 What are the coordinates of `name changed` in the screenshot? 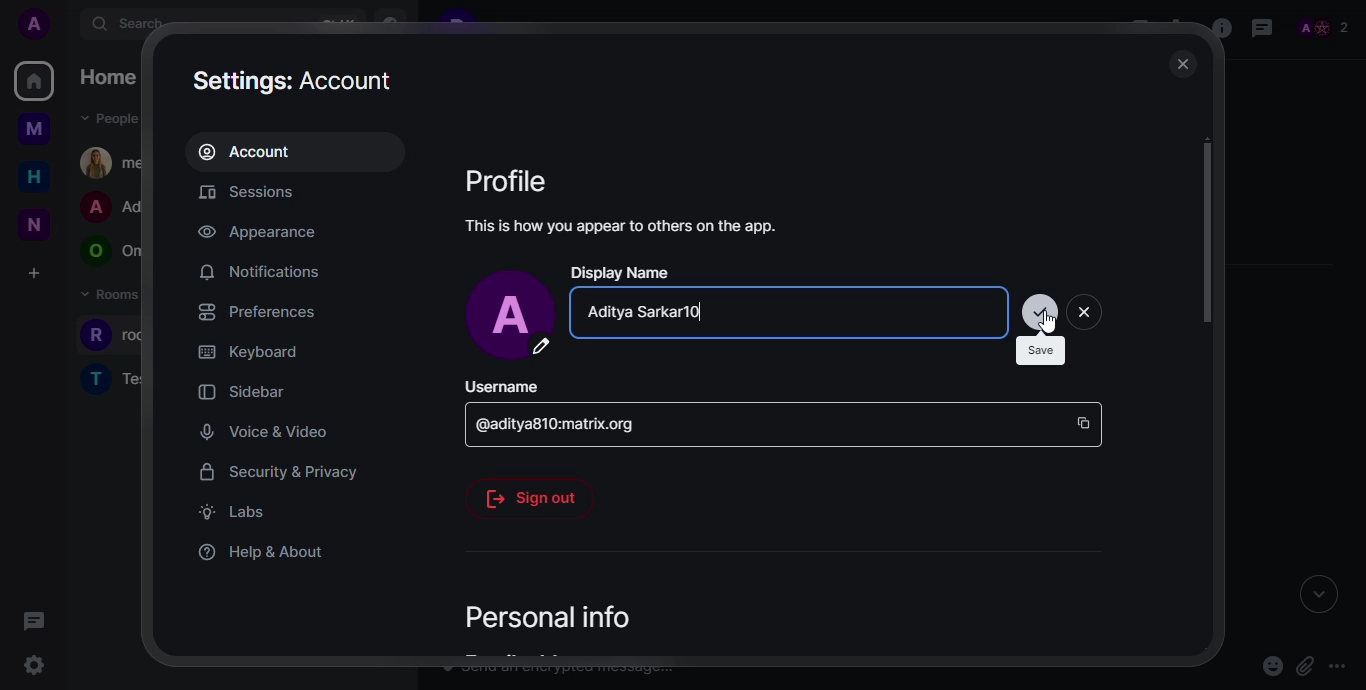 It's located at (651, 313).